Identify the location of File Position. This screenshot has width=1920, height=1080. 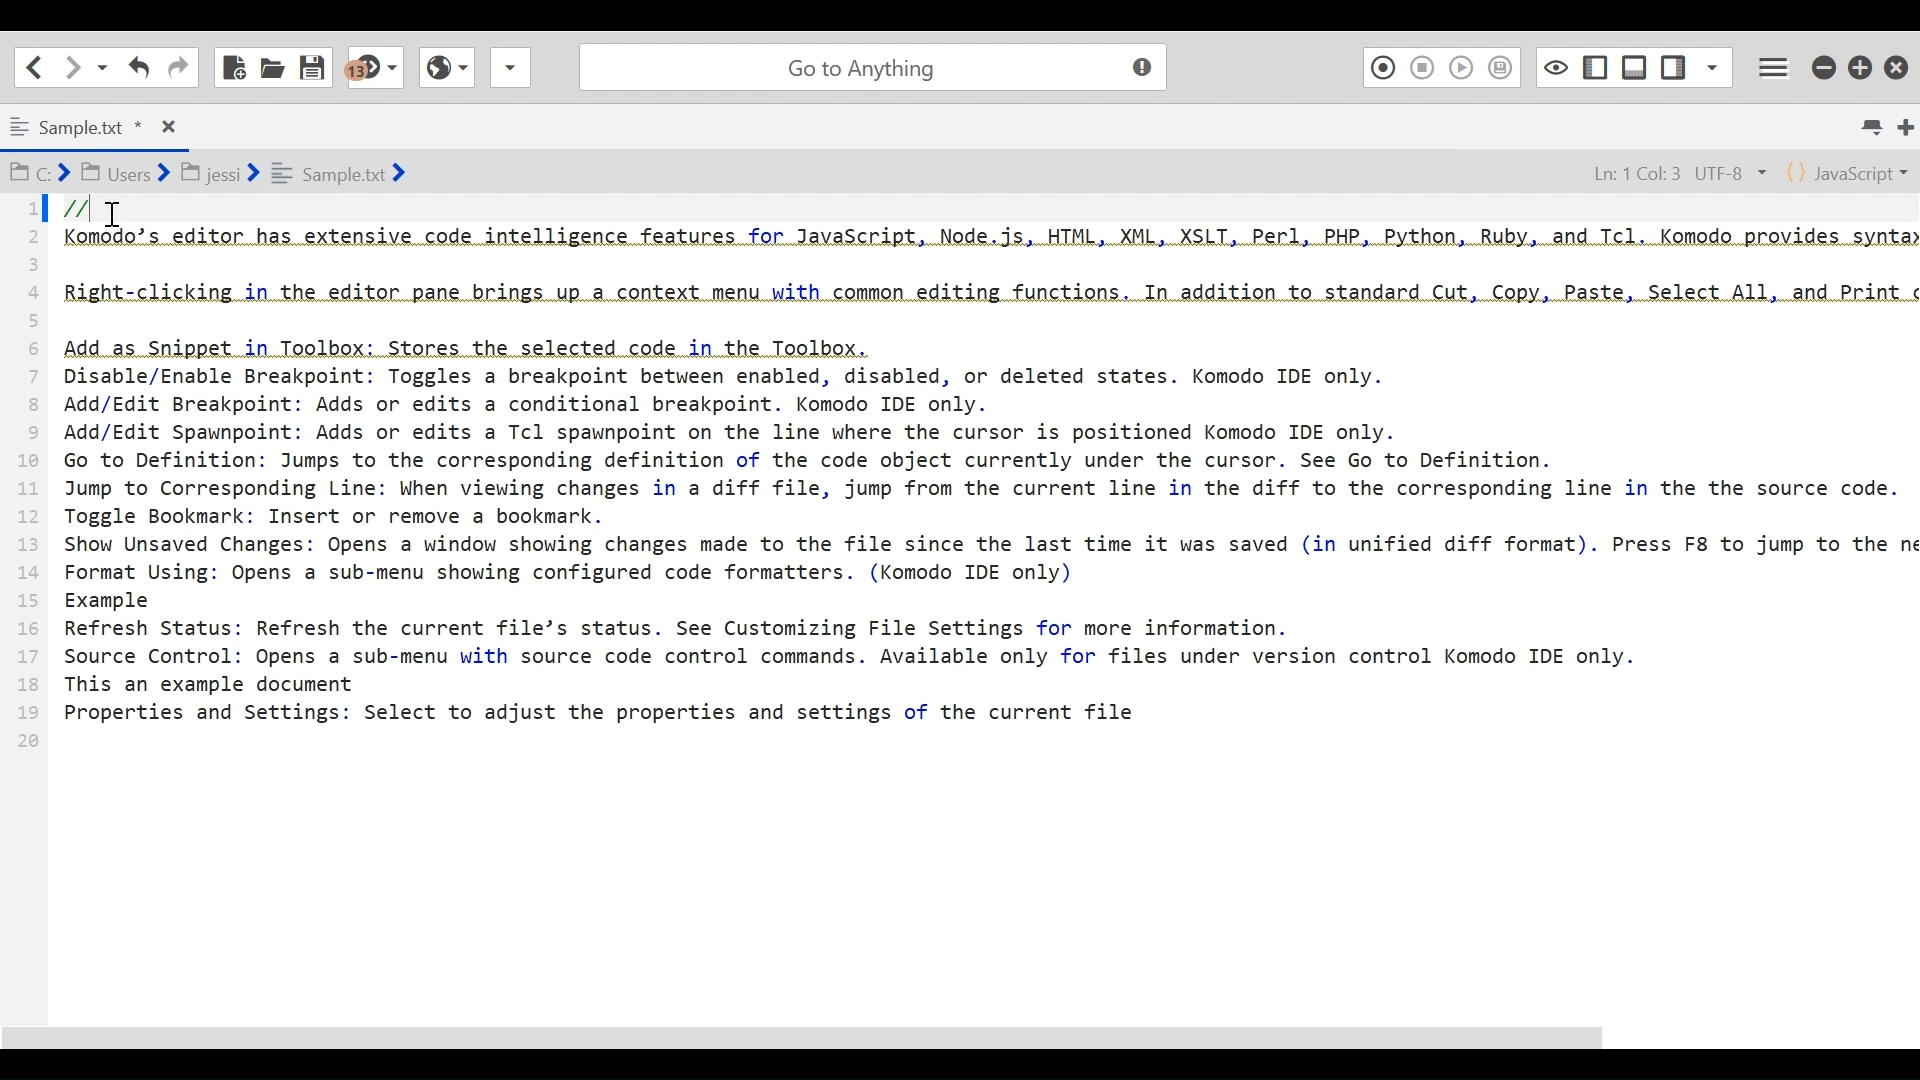
(1665, 170).